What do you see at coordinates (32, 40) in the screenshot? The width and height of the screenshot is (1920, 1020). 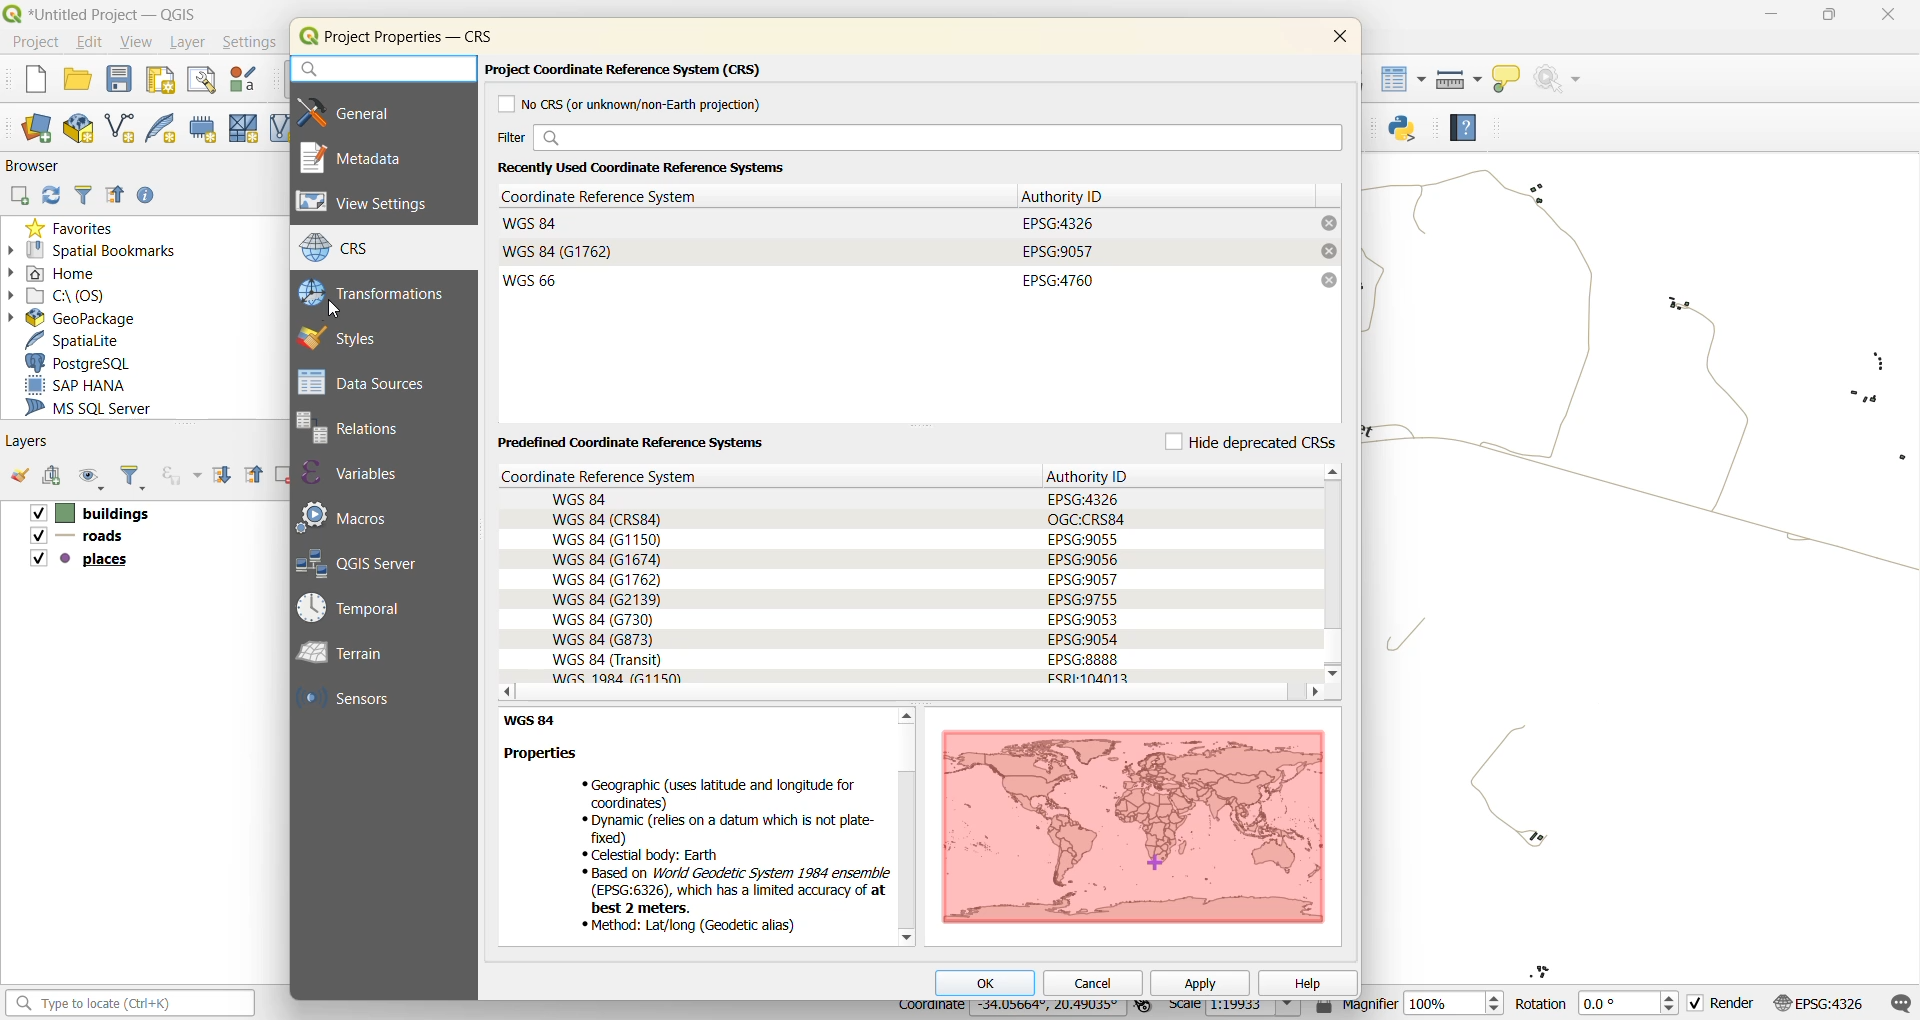 I see `project` at bounding box center [32, 40].